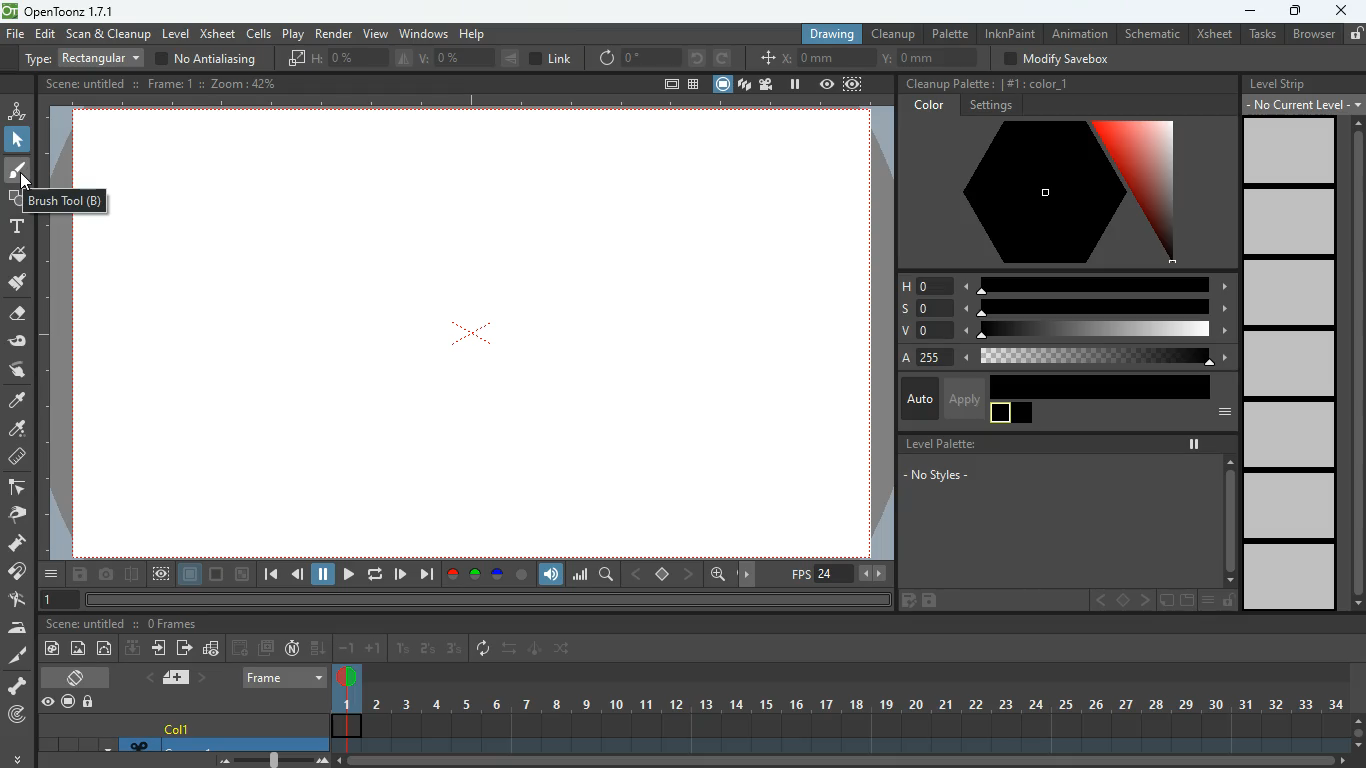 This screenshot has height=768, width=1366. I want to click on xsheet, so click(217, 33).